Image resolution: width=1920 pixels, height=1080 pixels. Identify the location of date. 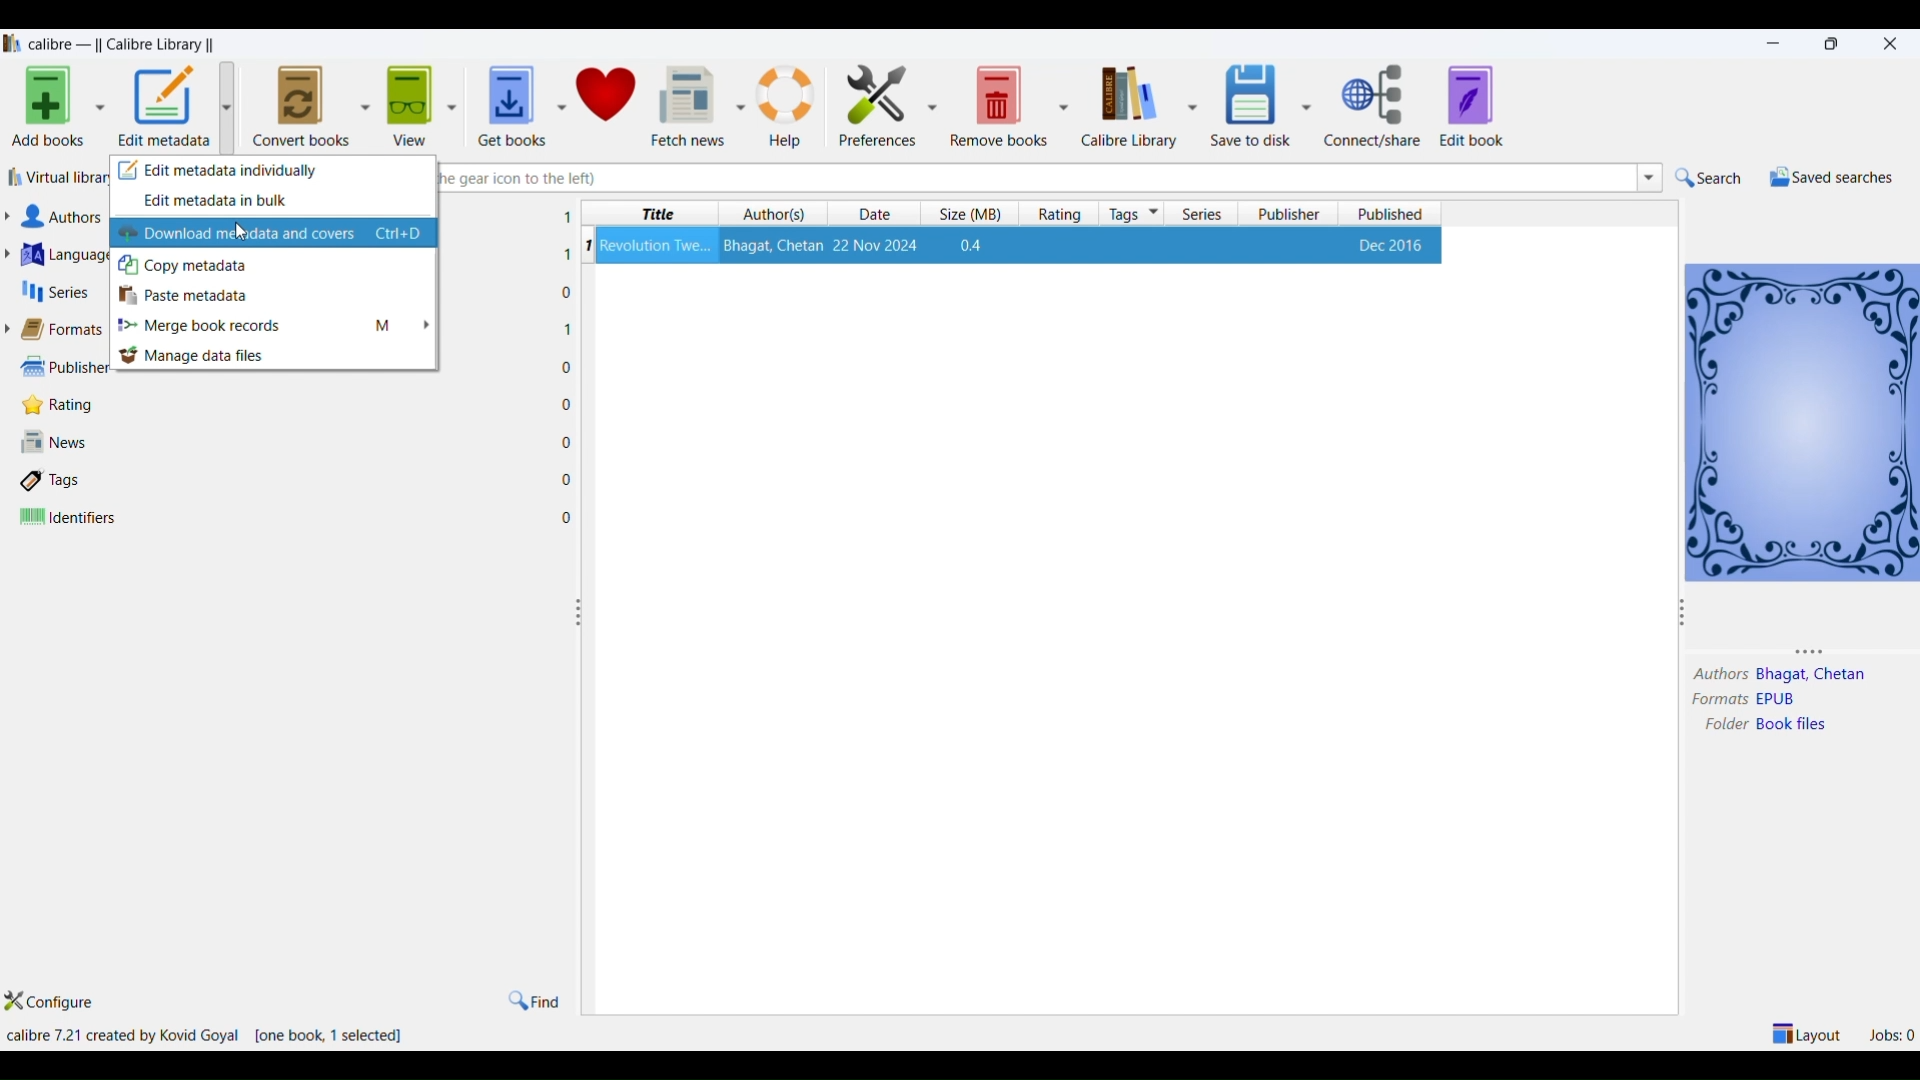
(879, 215).